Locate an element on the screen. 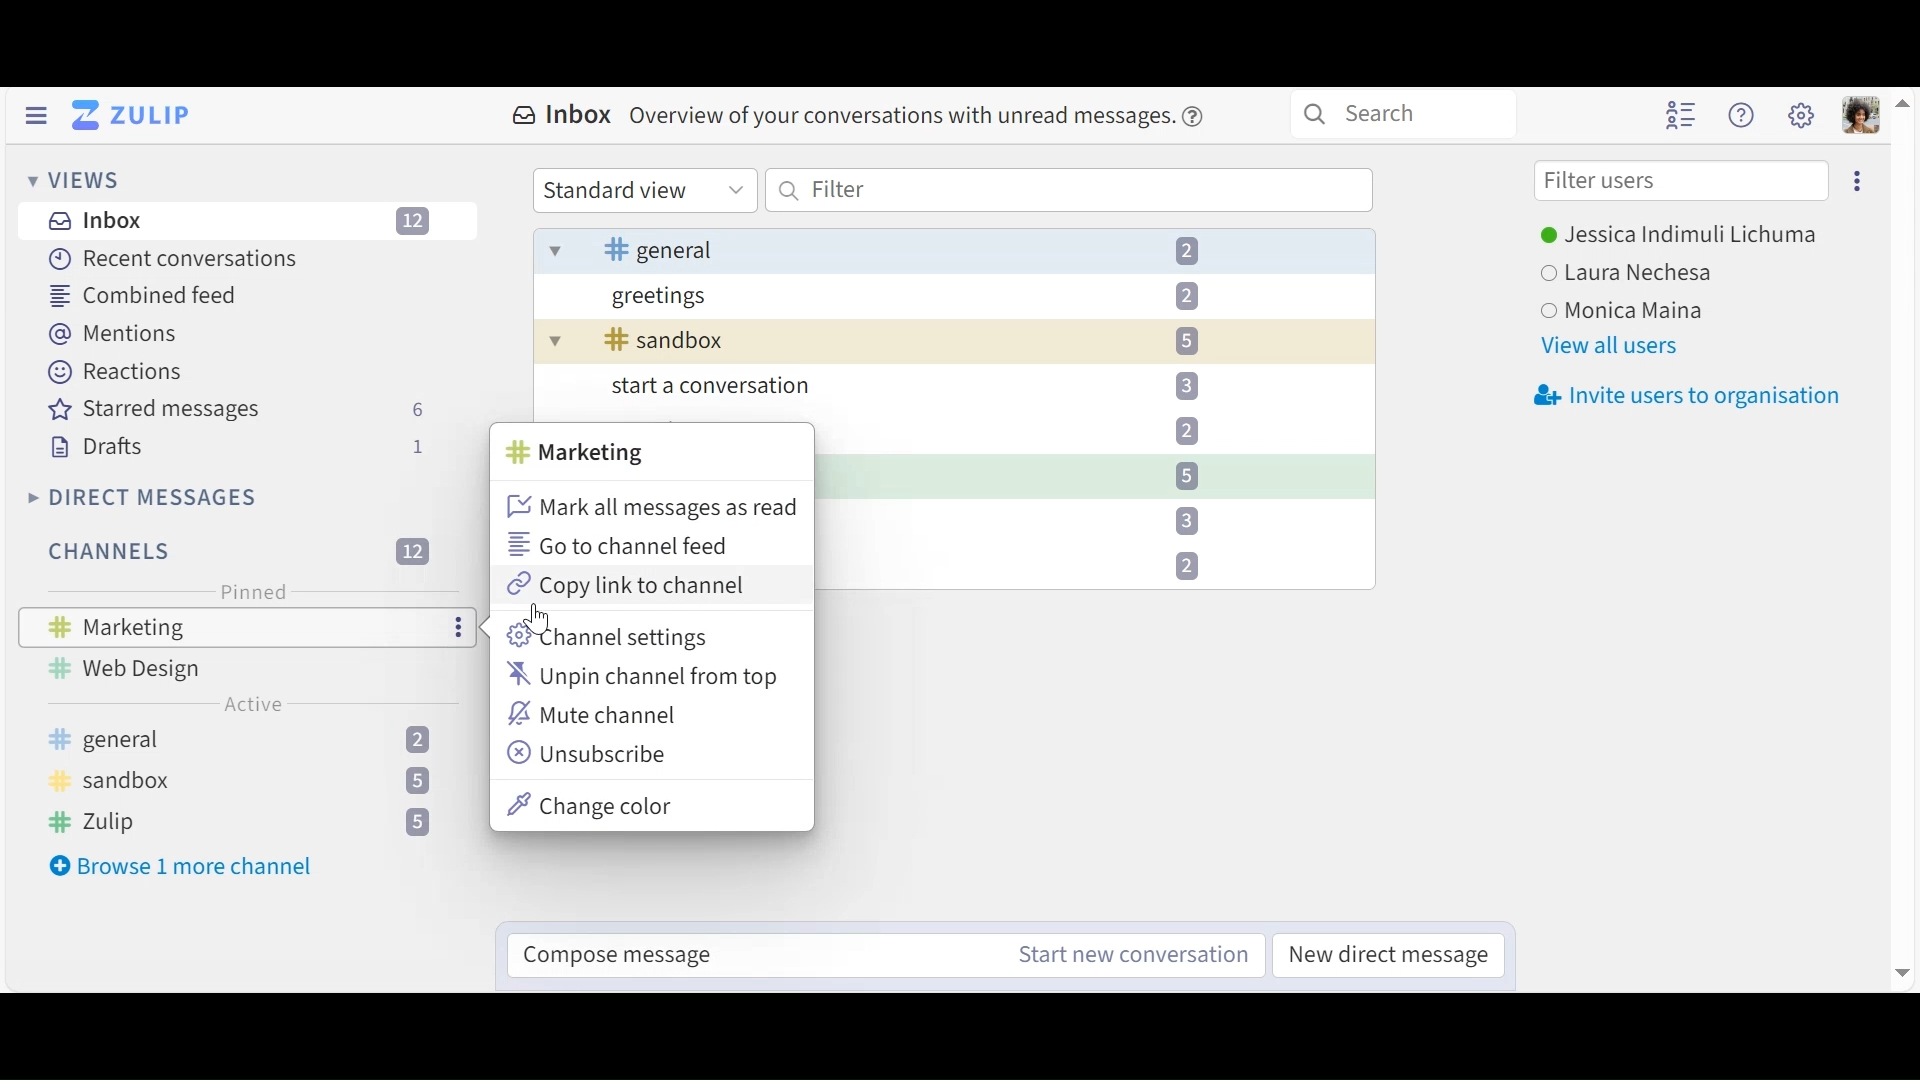 Image resolution: width=1920 pixels, height=1080 pixels. Starred messages is located at coordinates (237, 410).